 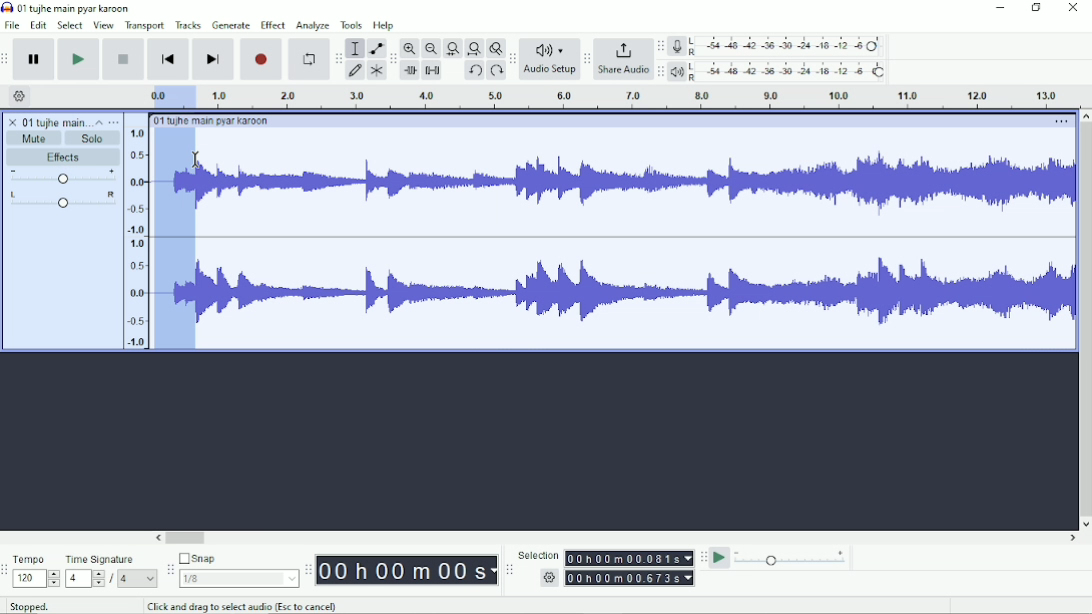 What do you see at coordinates (411, 48) in the screenshot?
I see `Zoom In` at bounding box center [411, 48].